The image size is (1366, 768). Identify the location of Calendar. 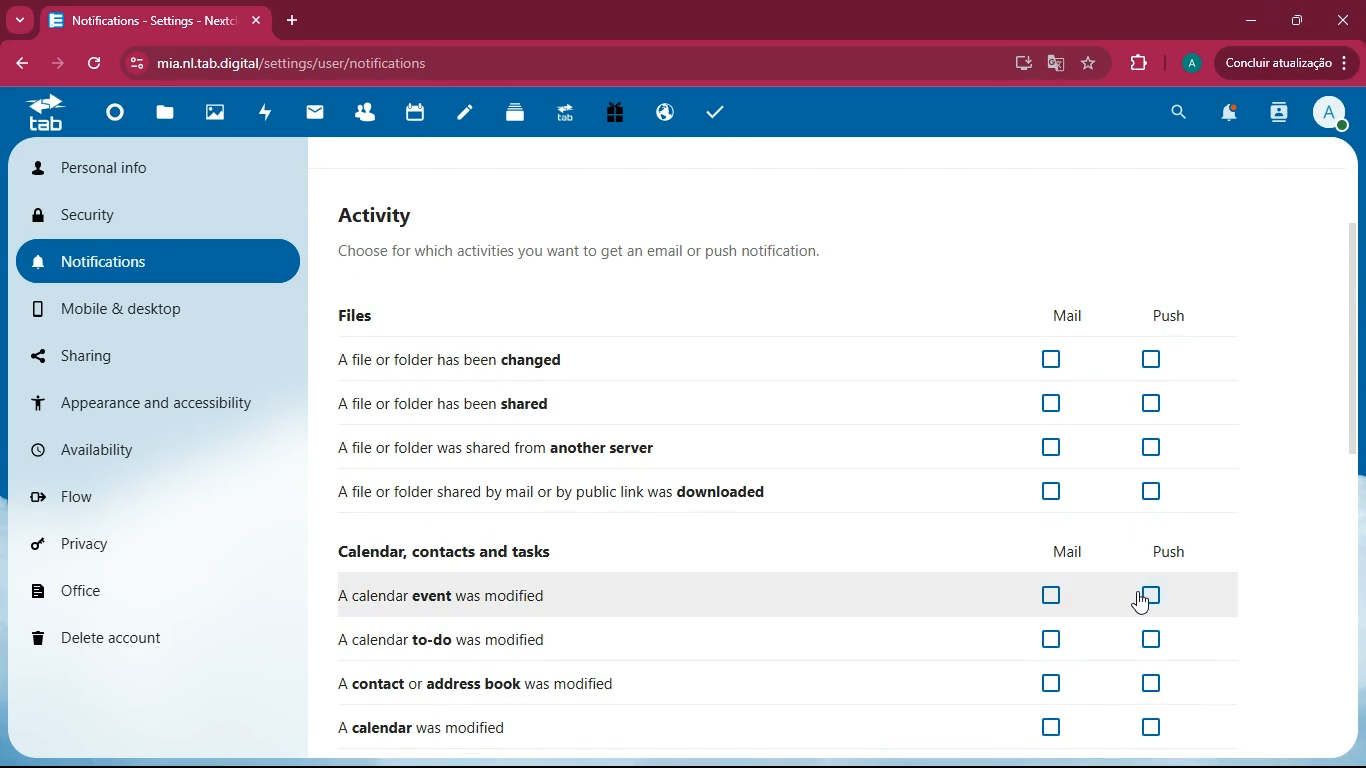
(418, 112).